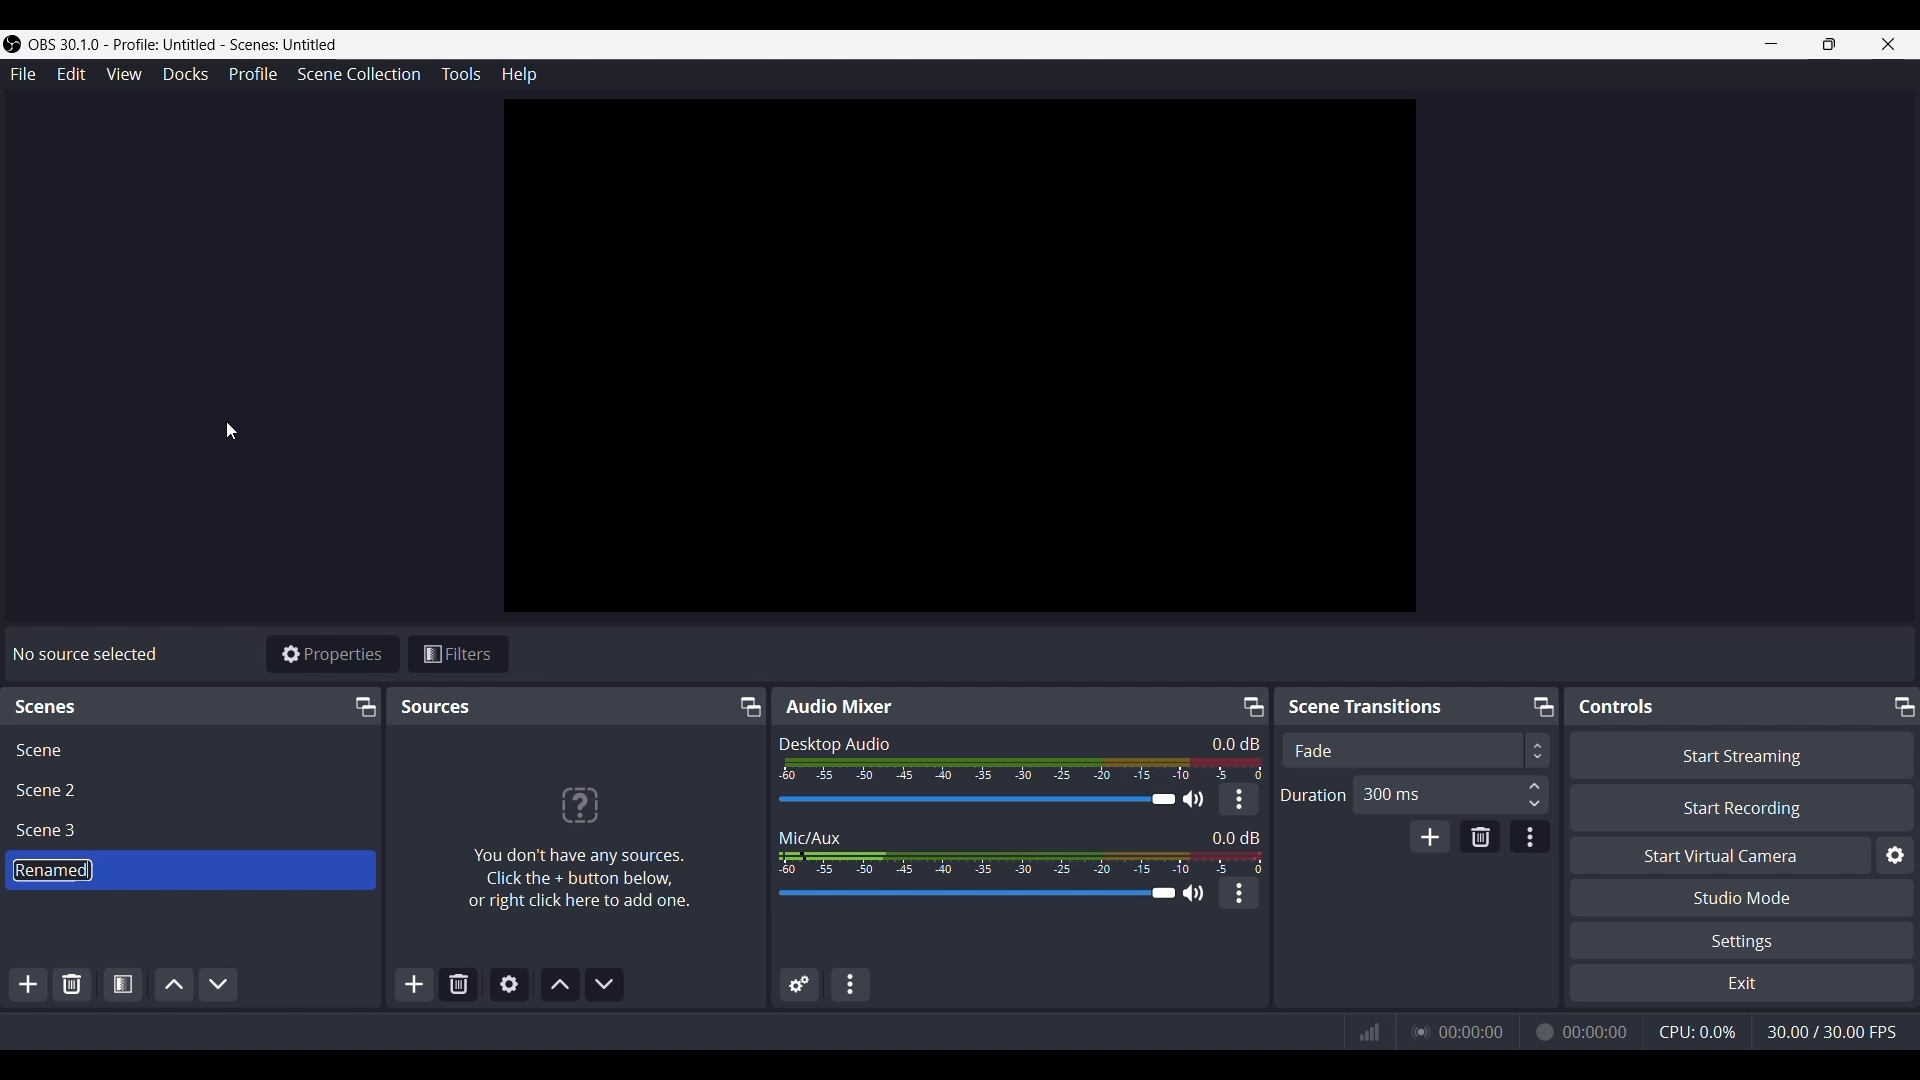 The height and width of the screenshot is (1080, 1920). I want to click on Filters, so click(459, 653).